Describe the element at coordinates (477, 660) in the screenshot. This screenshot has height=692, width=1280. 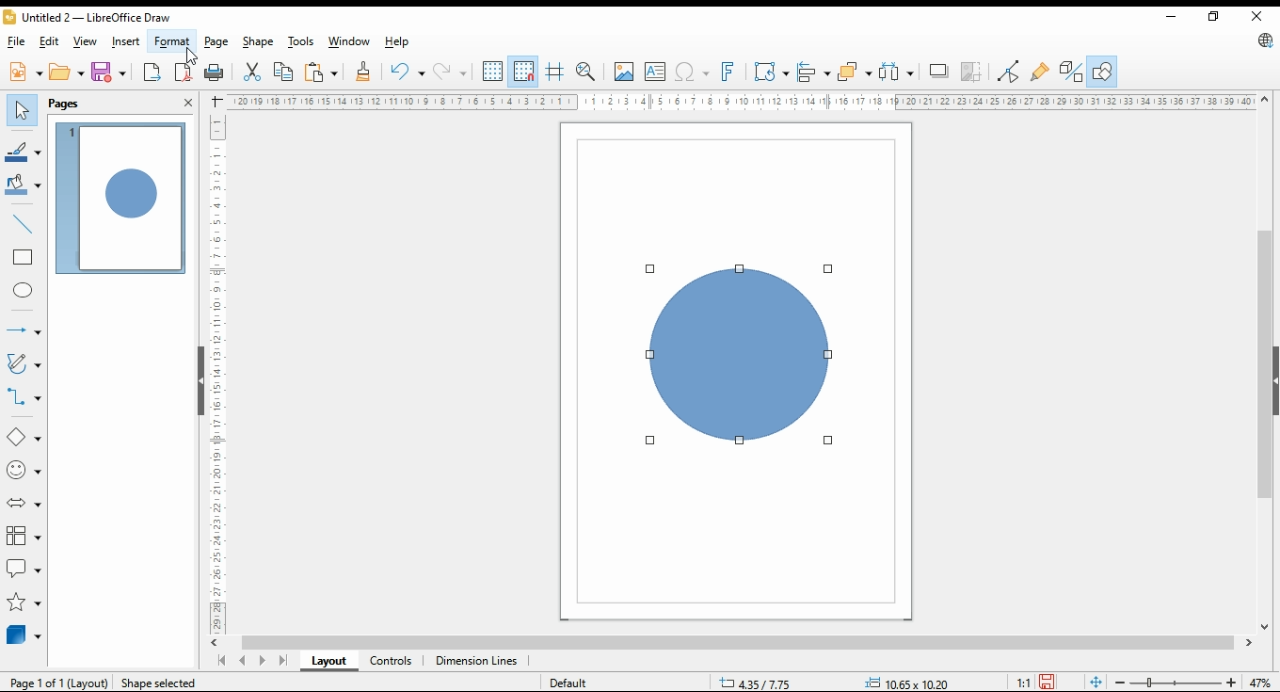
I see `dimension lines` at that location.